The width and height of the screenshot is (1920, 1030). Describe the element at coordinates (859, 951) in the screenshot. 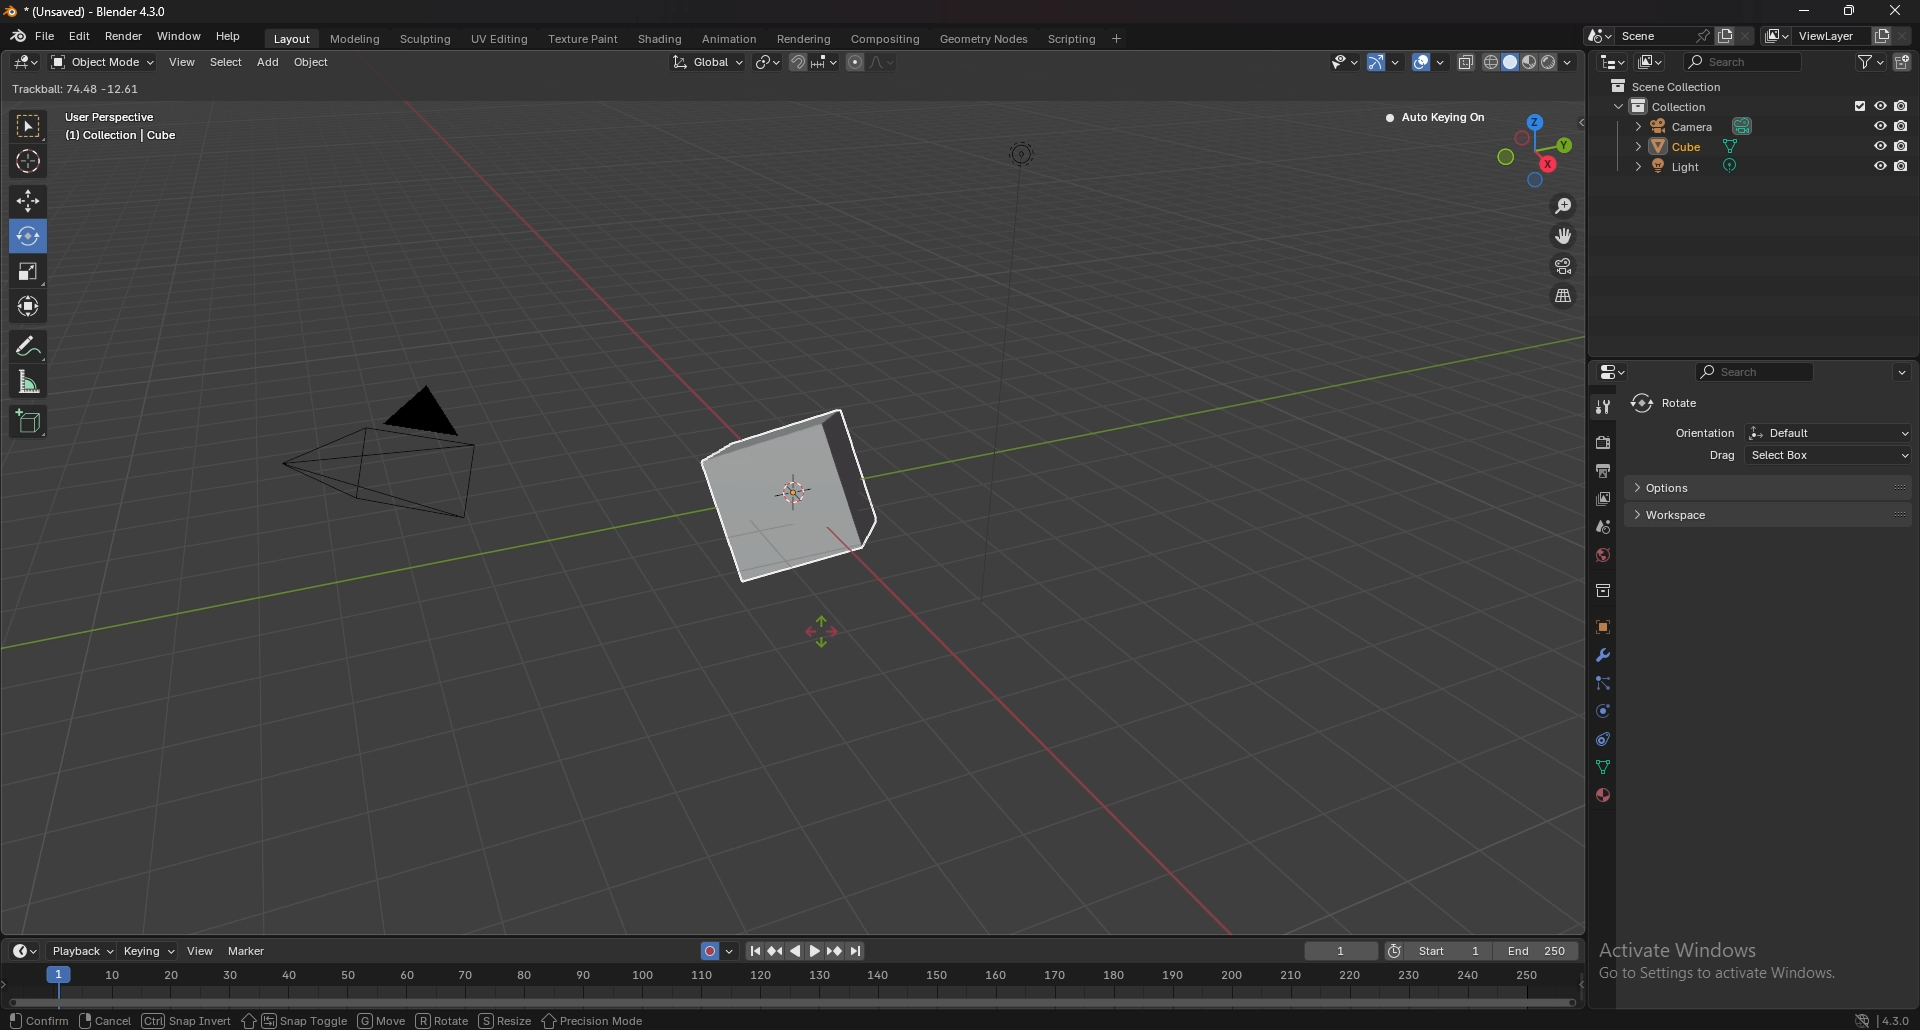

I see `jump to endpoint` at that location.